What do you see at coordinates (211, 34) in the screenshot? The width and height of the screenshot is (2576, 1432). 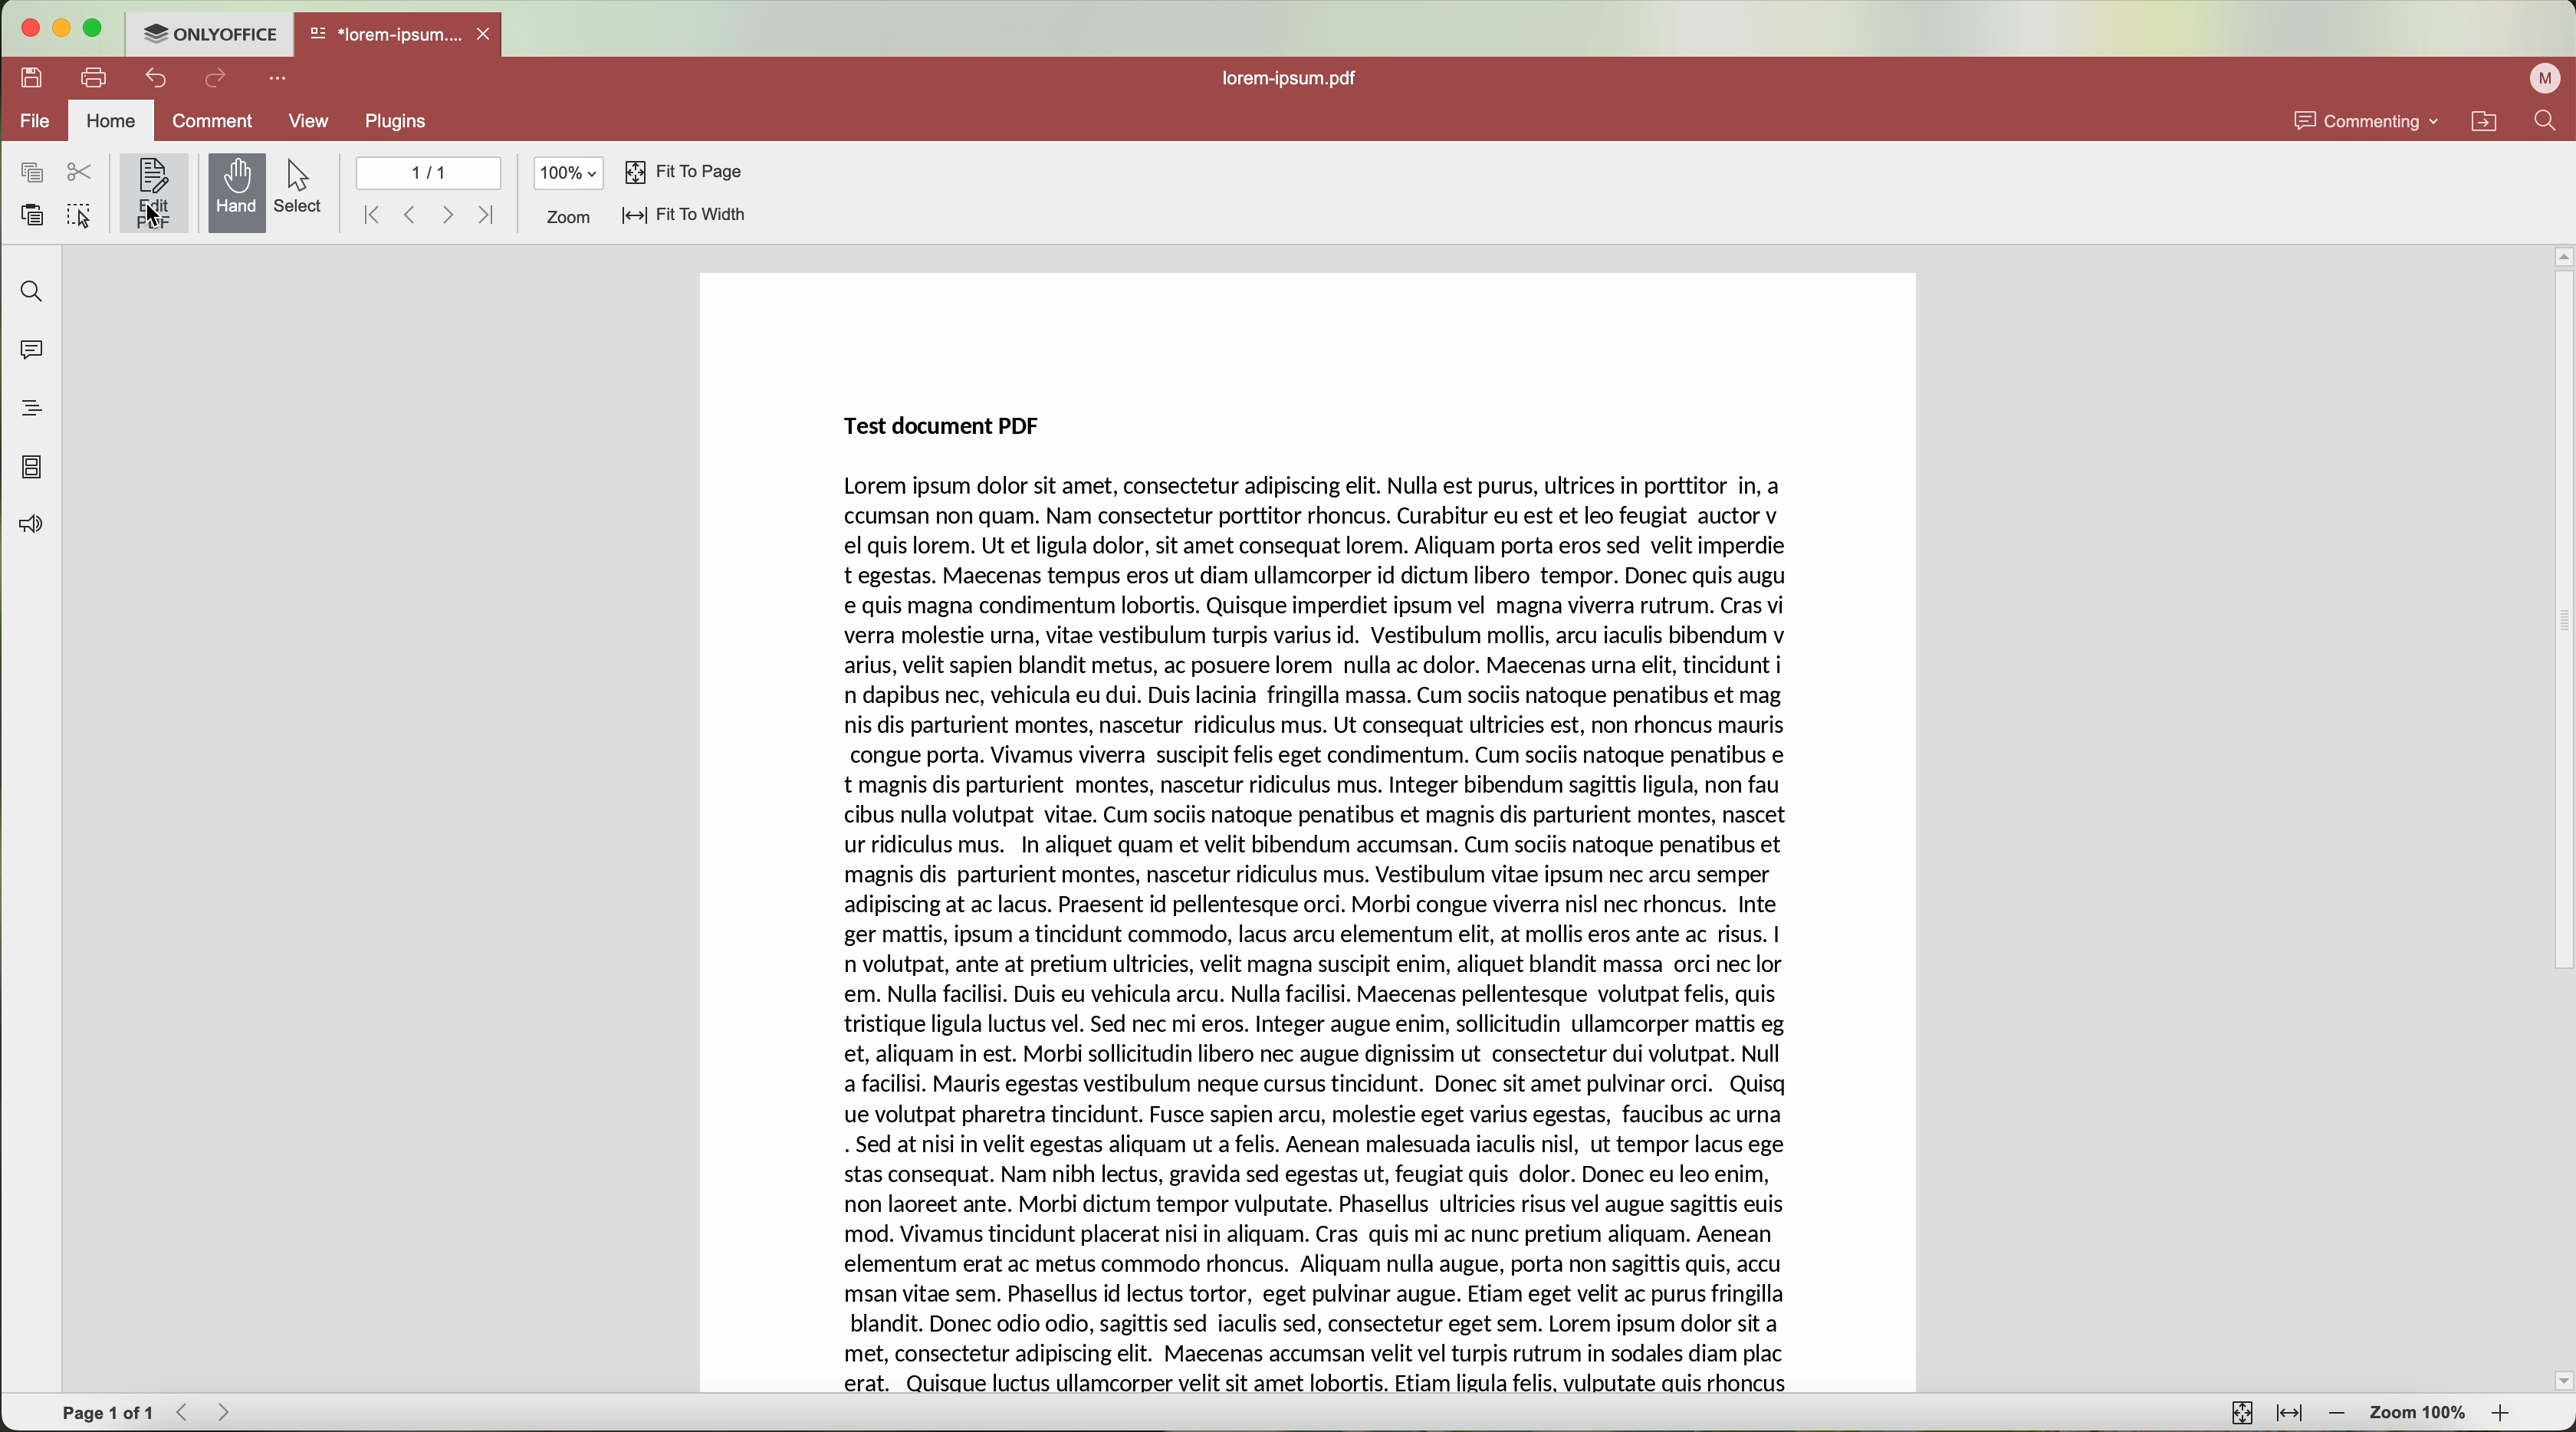 I see `ONLYOFFICE` at bounding box center [211, 34].